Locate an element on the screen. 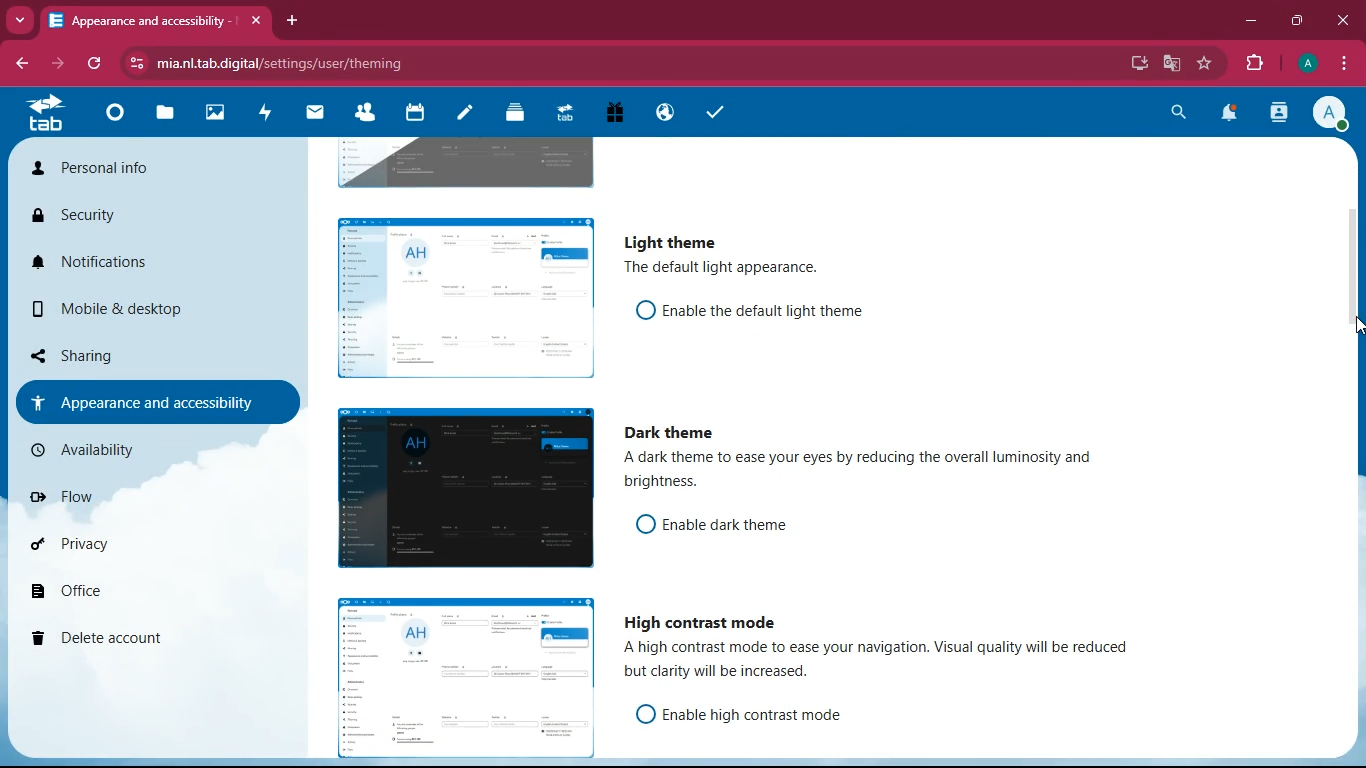 The image size is (1366, 768). extension is located at coordinates (1257, 64).